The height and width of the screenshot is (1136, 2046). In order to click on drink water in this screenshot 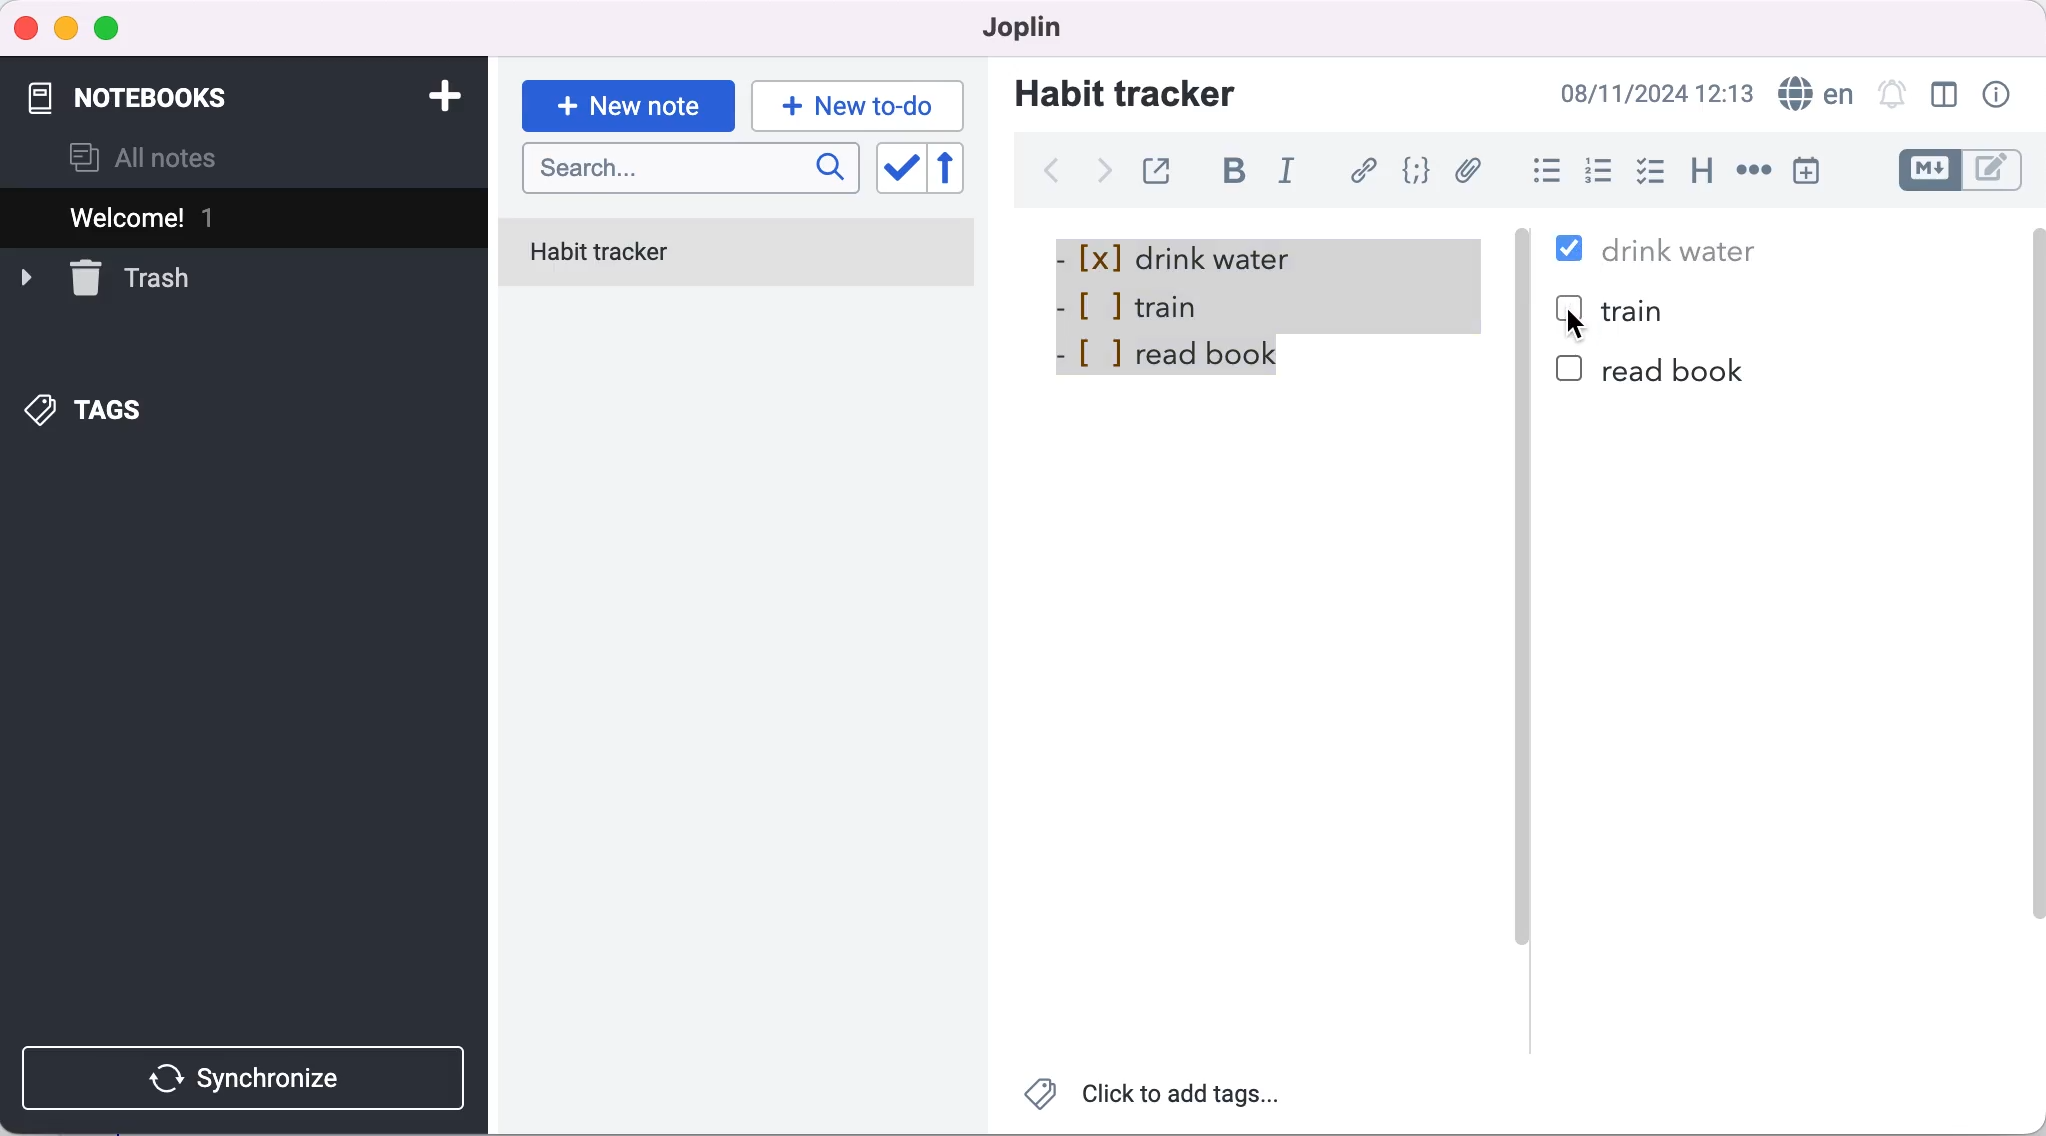, I will do `click(1679, 251)`.